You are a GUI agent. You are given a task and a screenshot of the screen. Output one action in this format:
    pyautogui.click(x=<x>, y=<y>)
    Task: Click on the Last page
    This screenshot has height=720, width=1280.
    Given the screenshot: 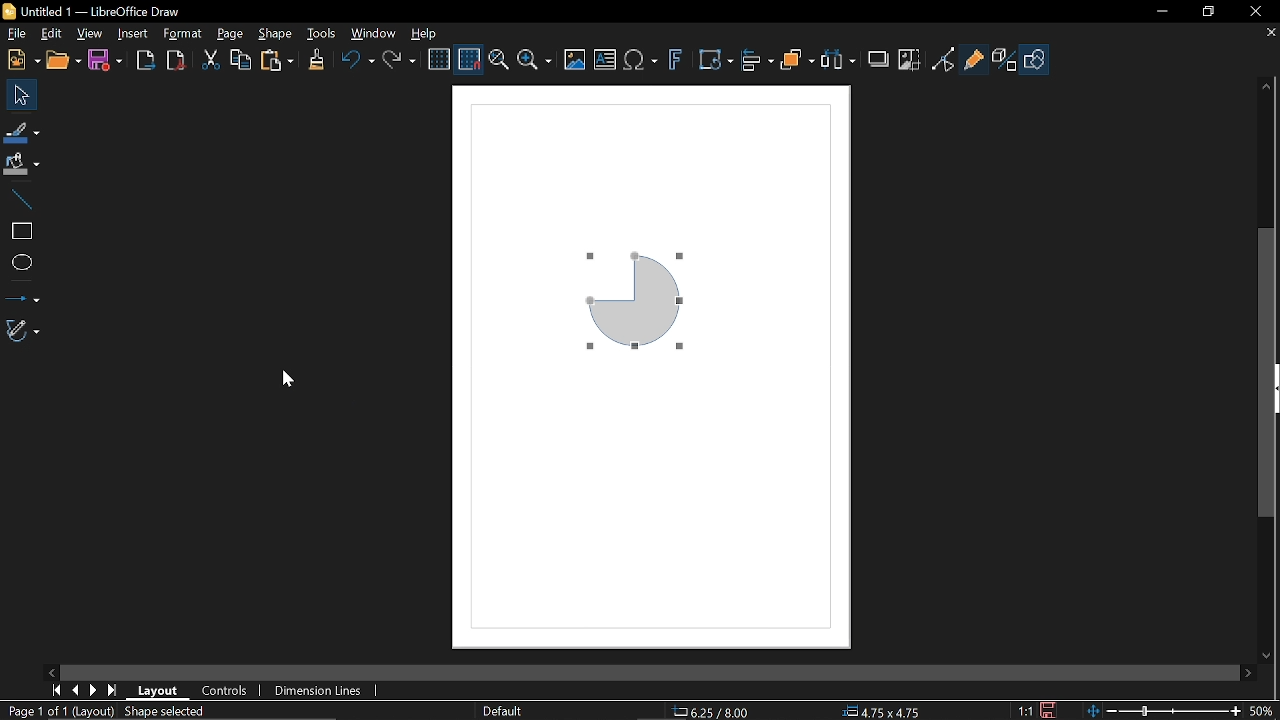 What is the action you would take?
    pyautogui.click(x=112, y=691)
    